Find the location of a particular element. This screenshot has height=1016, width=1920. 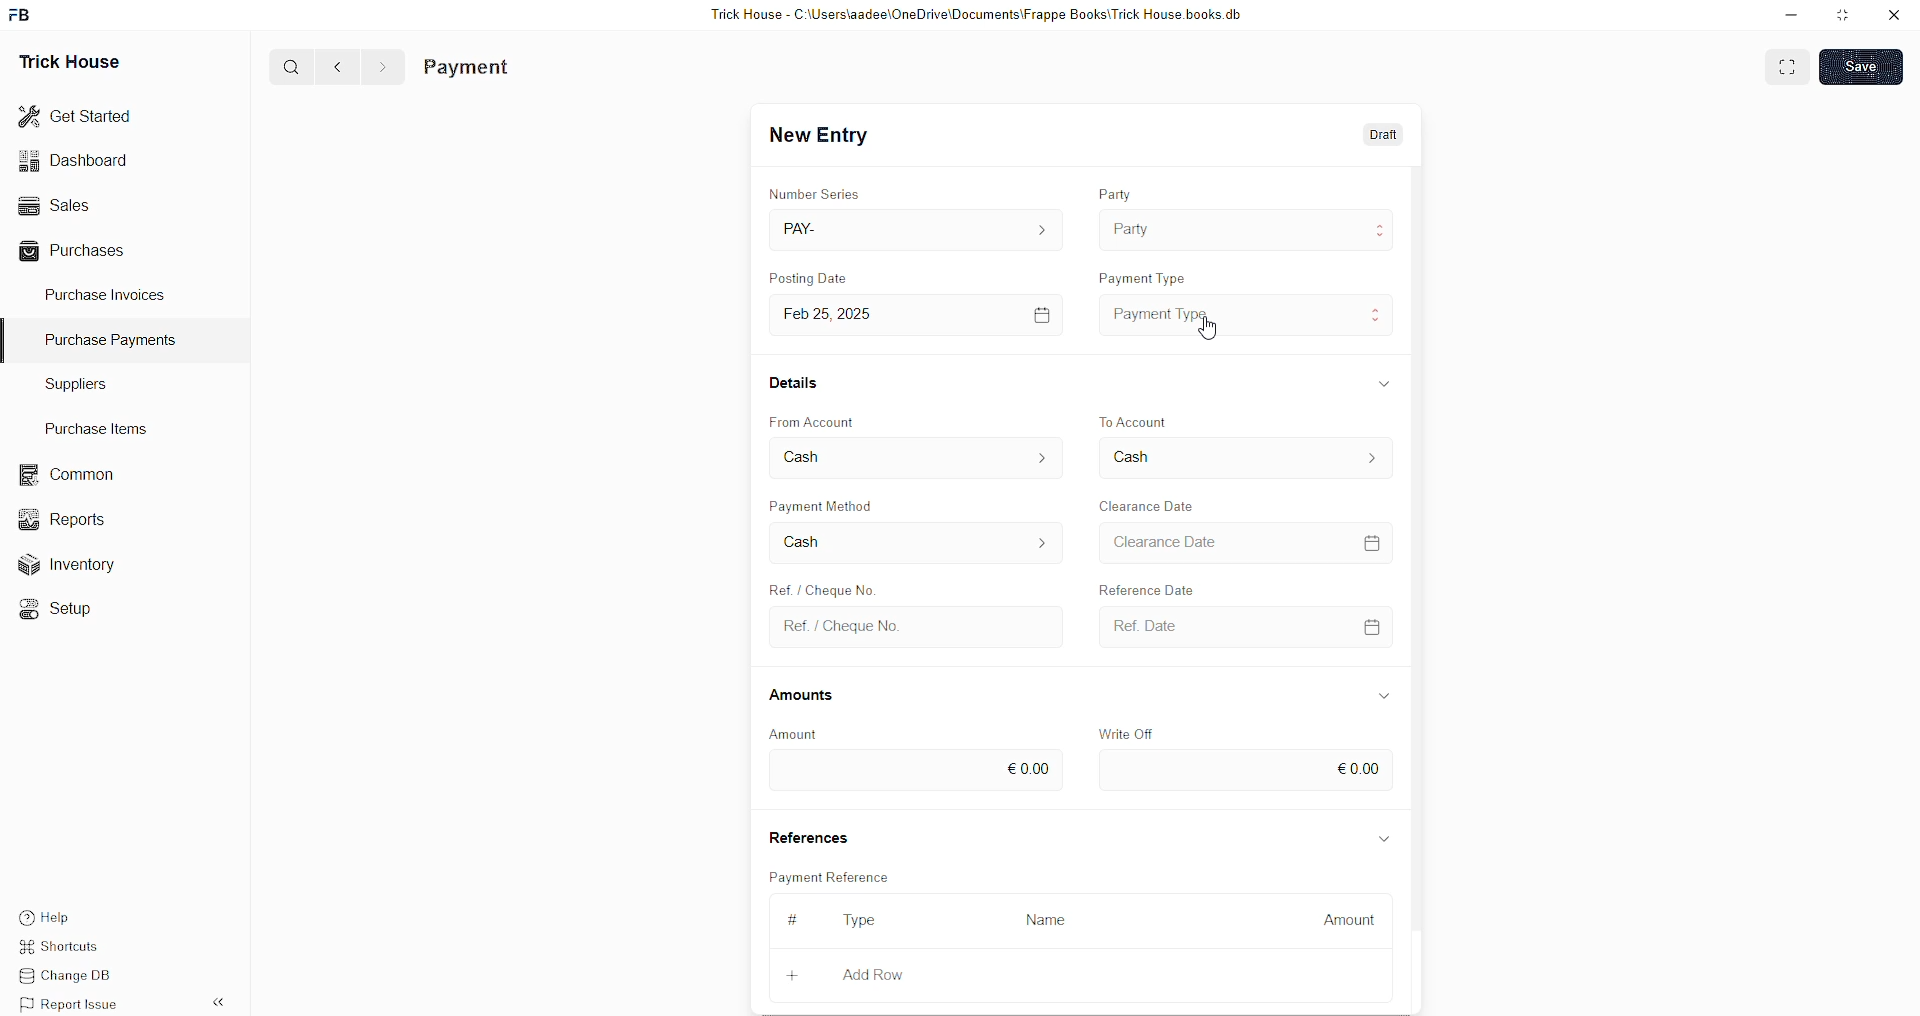

Sales is located at coordinates (52, 203).